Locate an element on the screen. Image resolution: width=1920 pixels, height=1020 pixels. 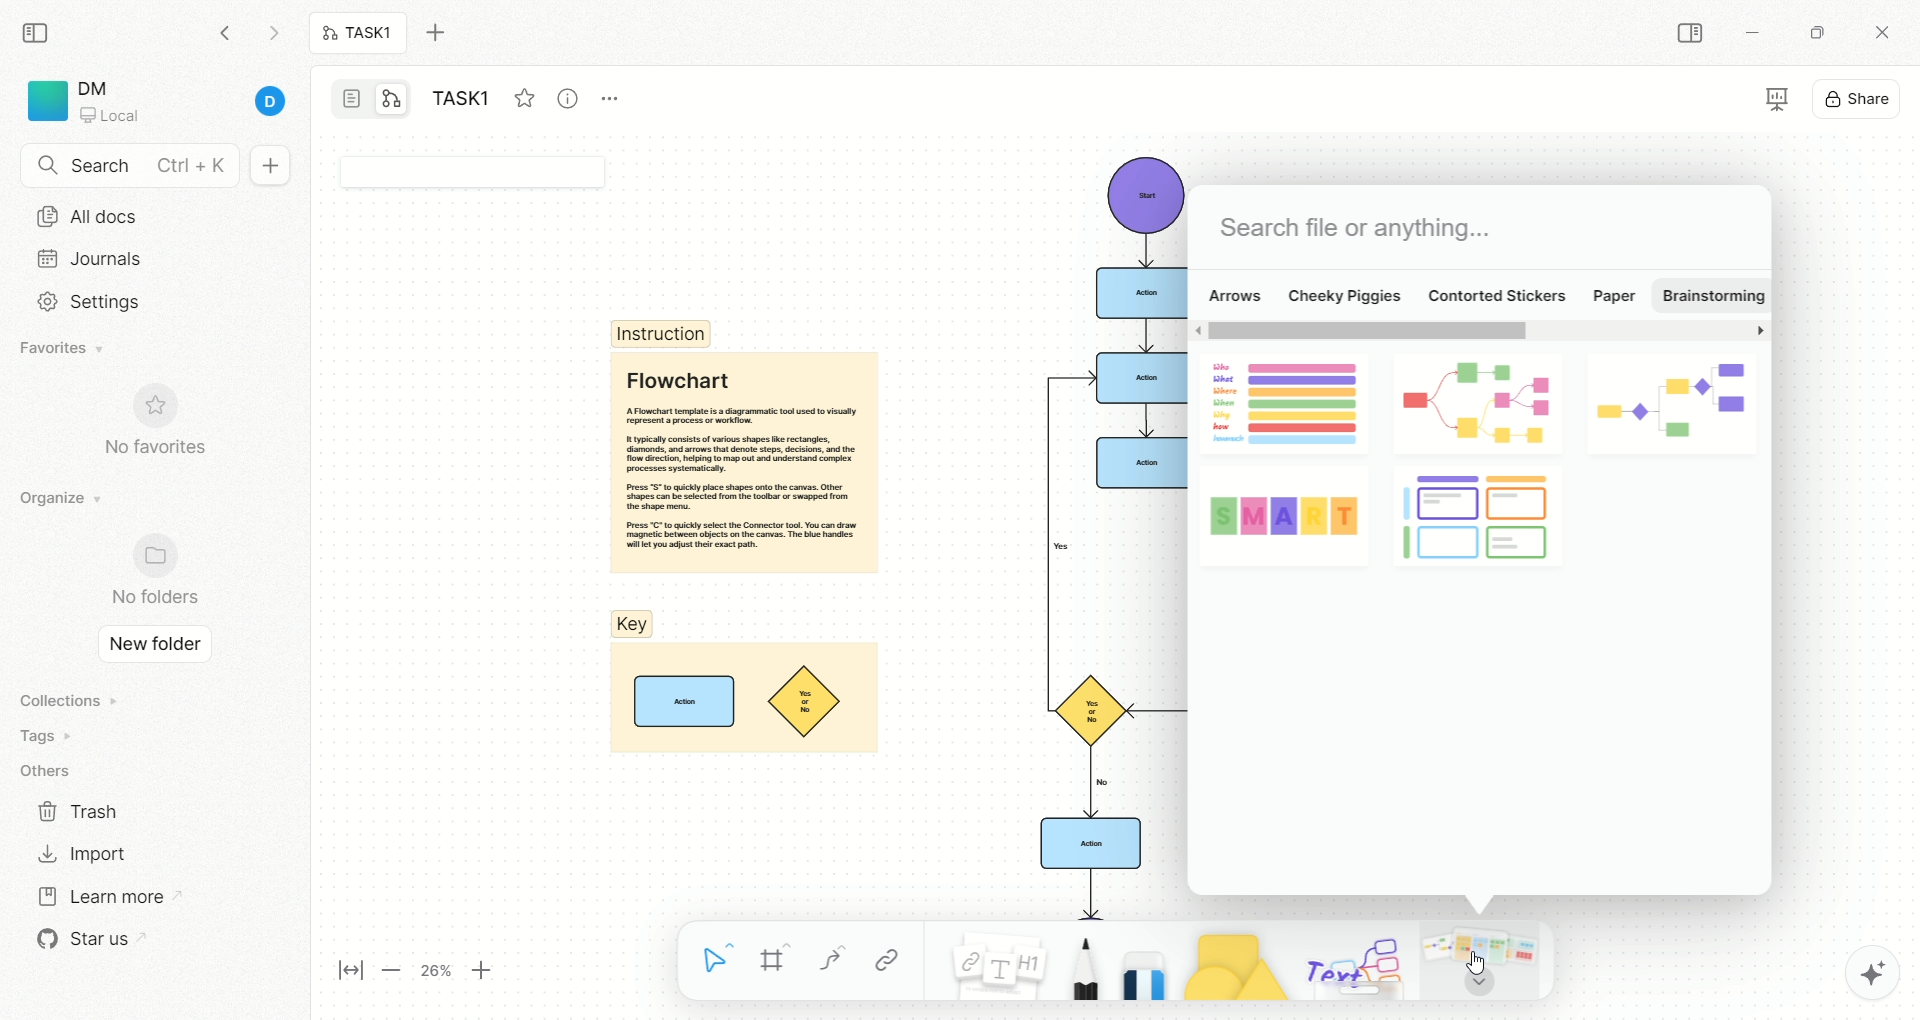
text is located at coordinates (1352, 964).